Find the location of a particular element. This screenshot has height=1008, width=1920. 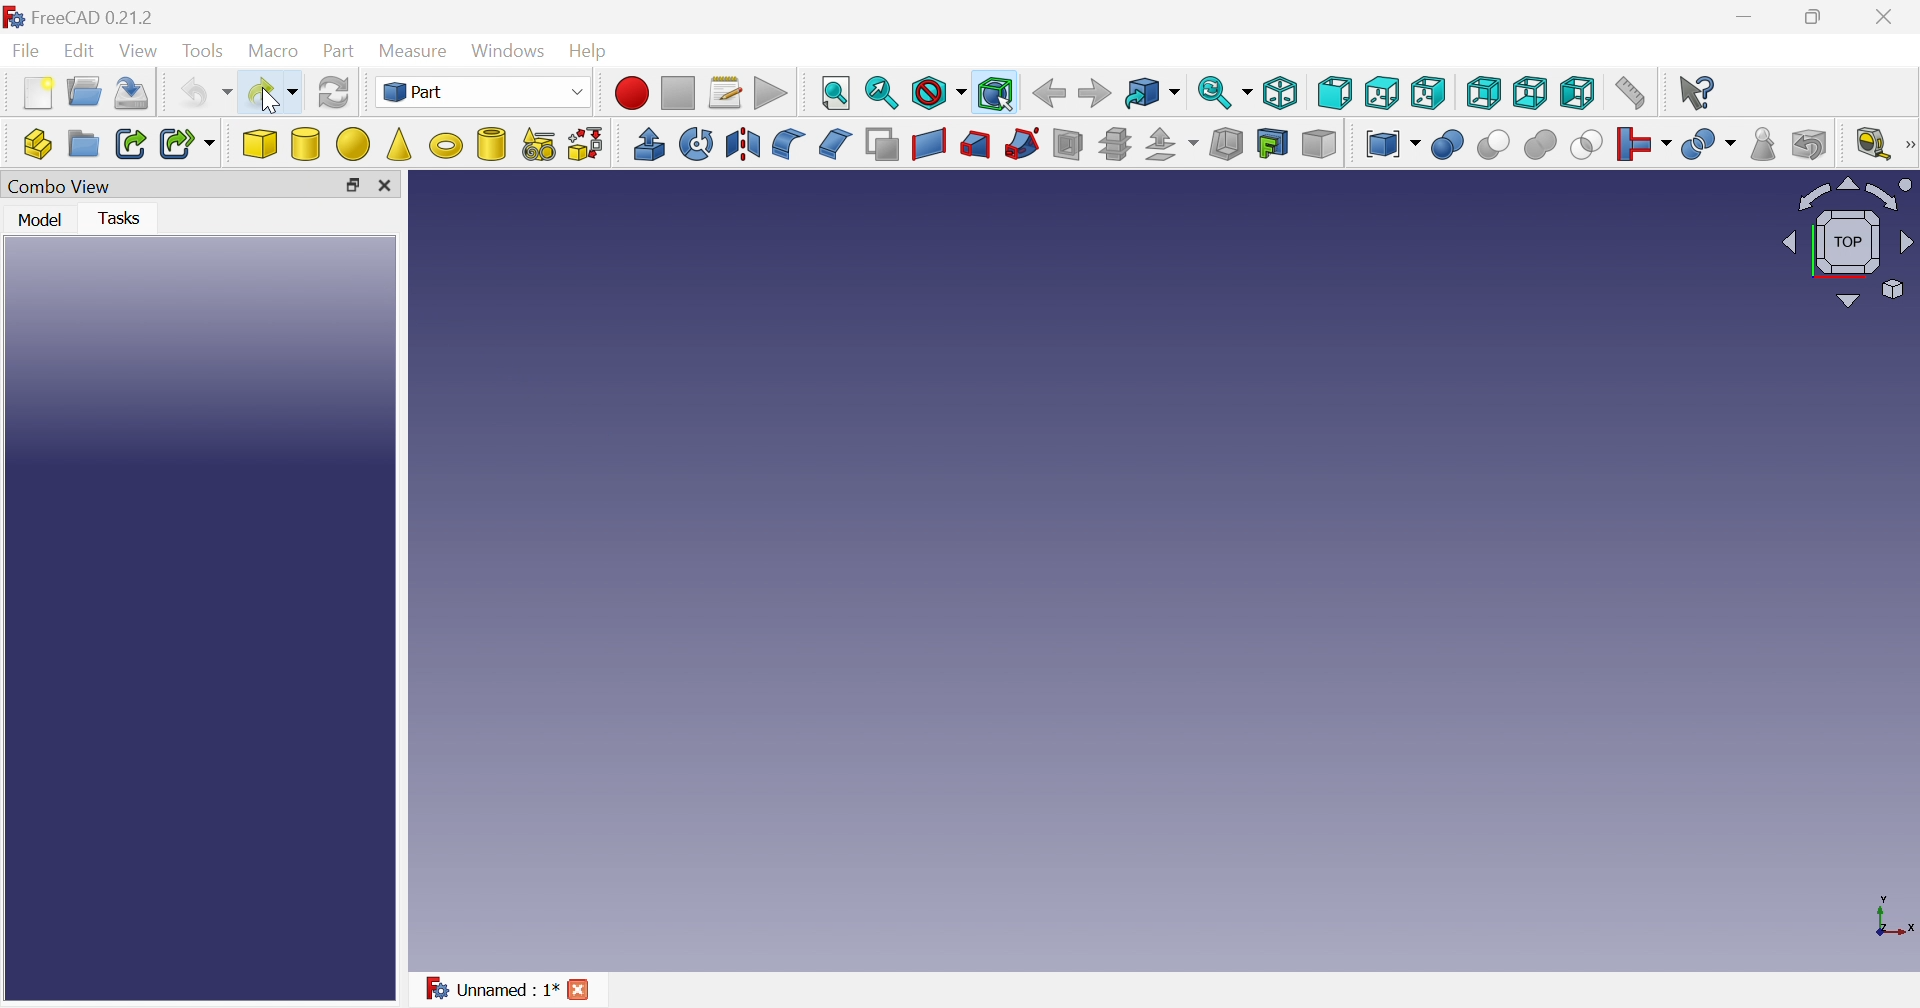

Union is located at coordinates (1540, 145).